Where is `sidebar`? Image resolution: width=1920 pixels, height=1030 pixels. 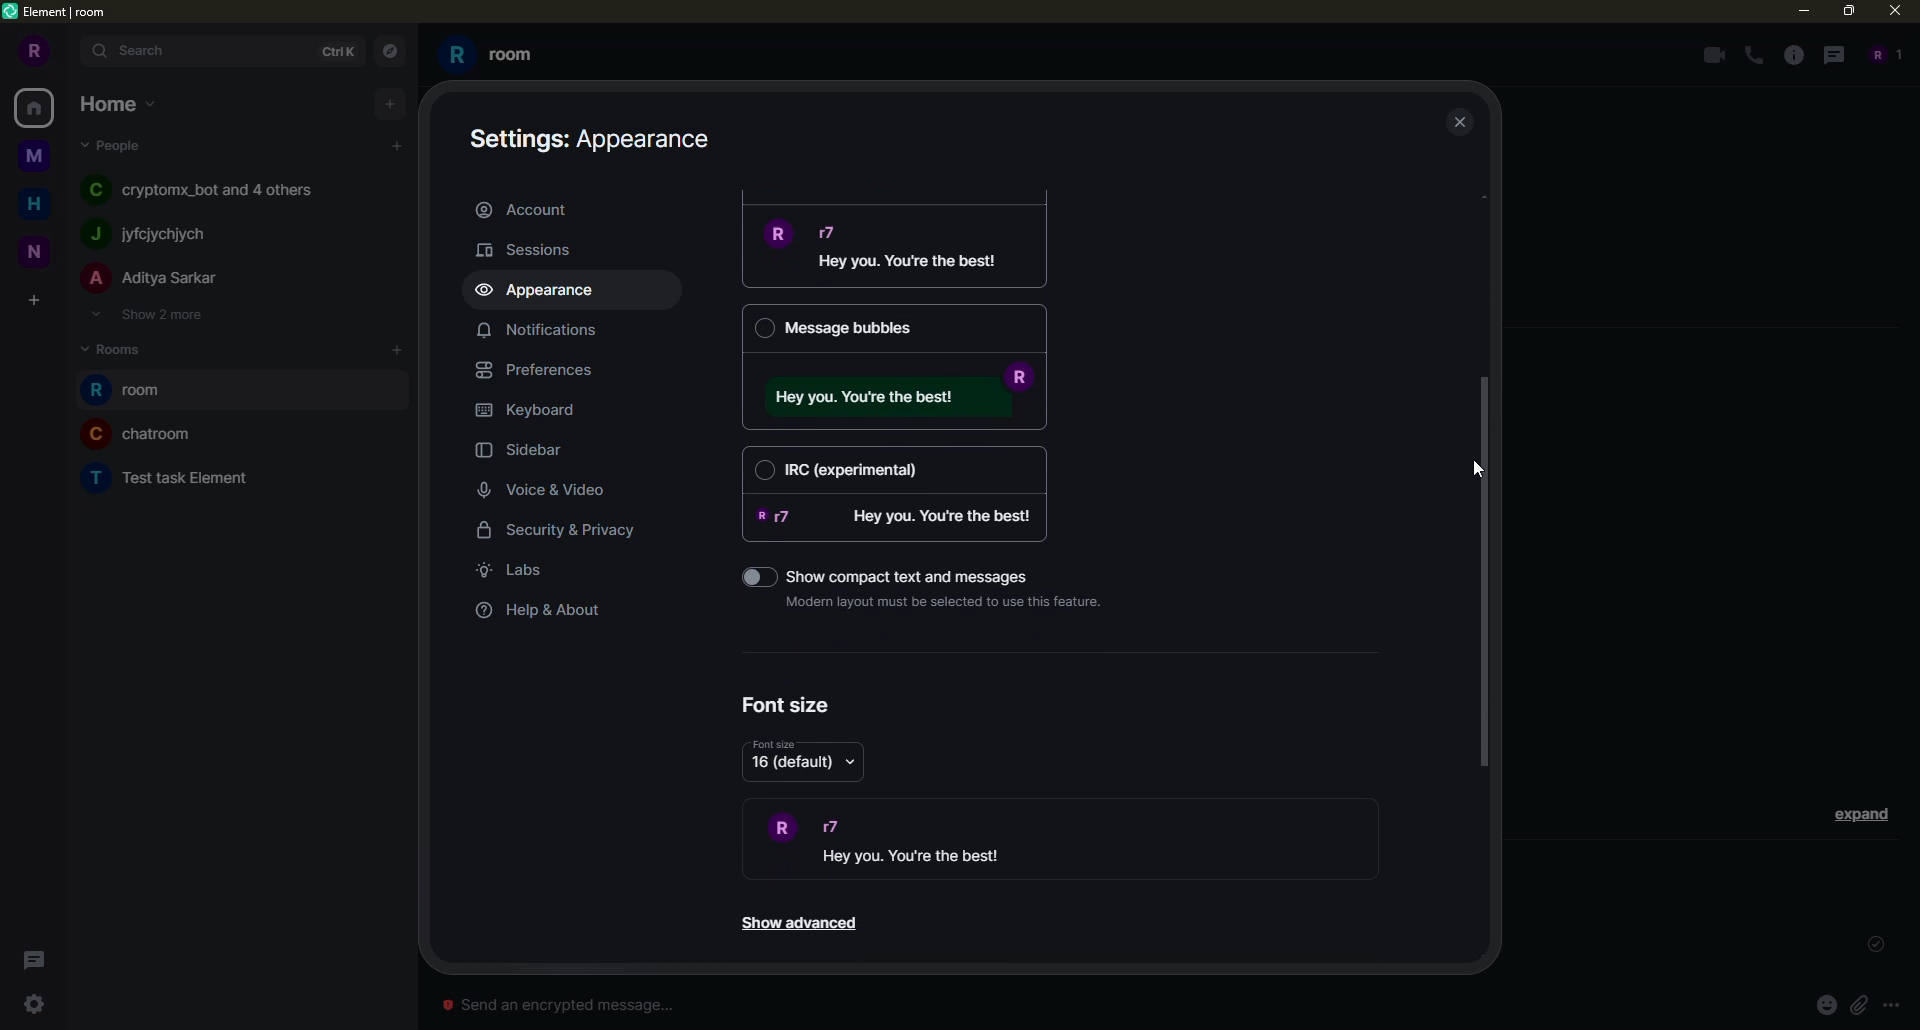
sidebar is located at coordinates (528, 452).